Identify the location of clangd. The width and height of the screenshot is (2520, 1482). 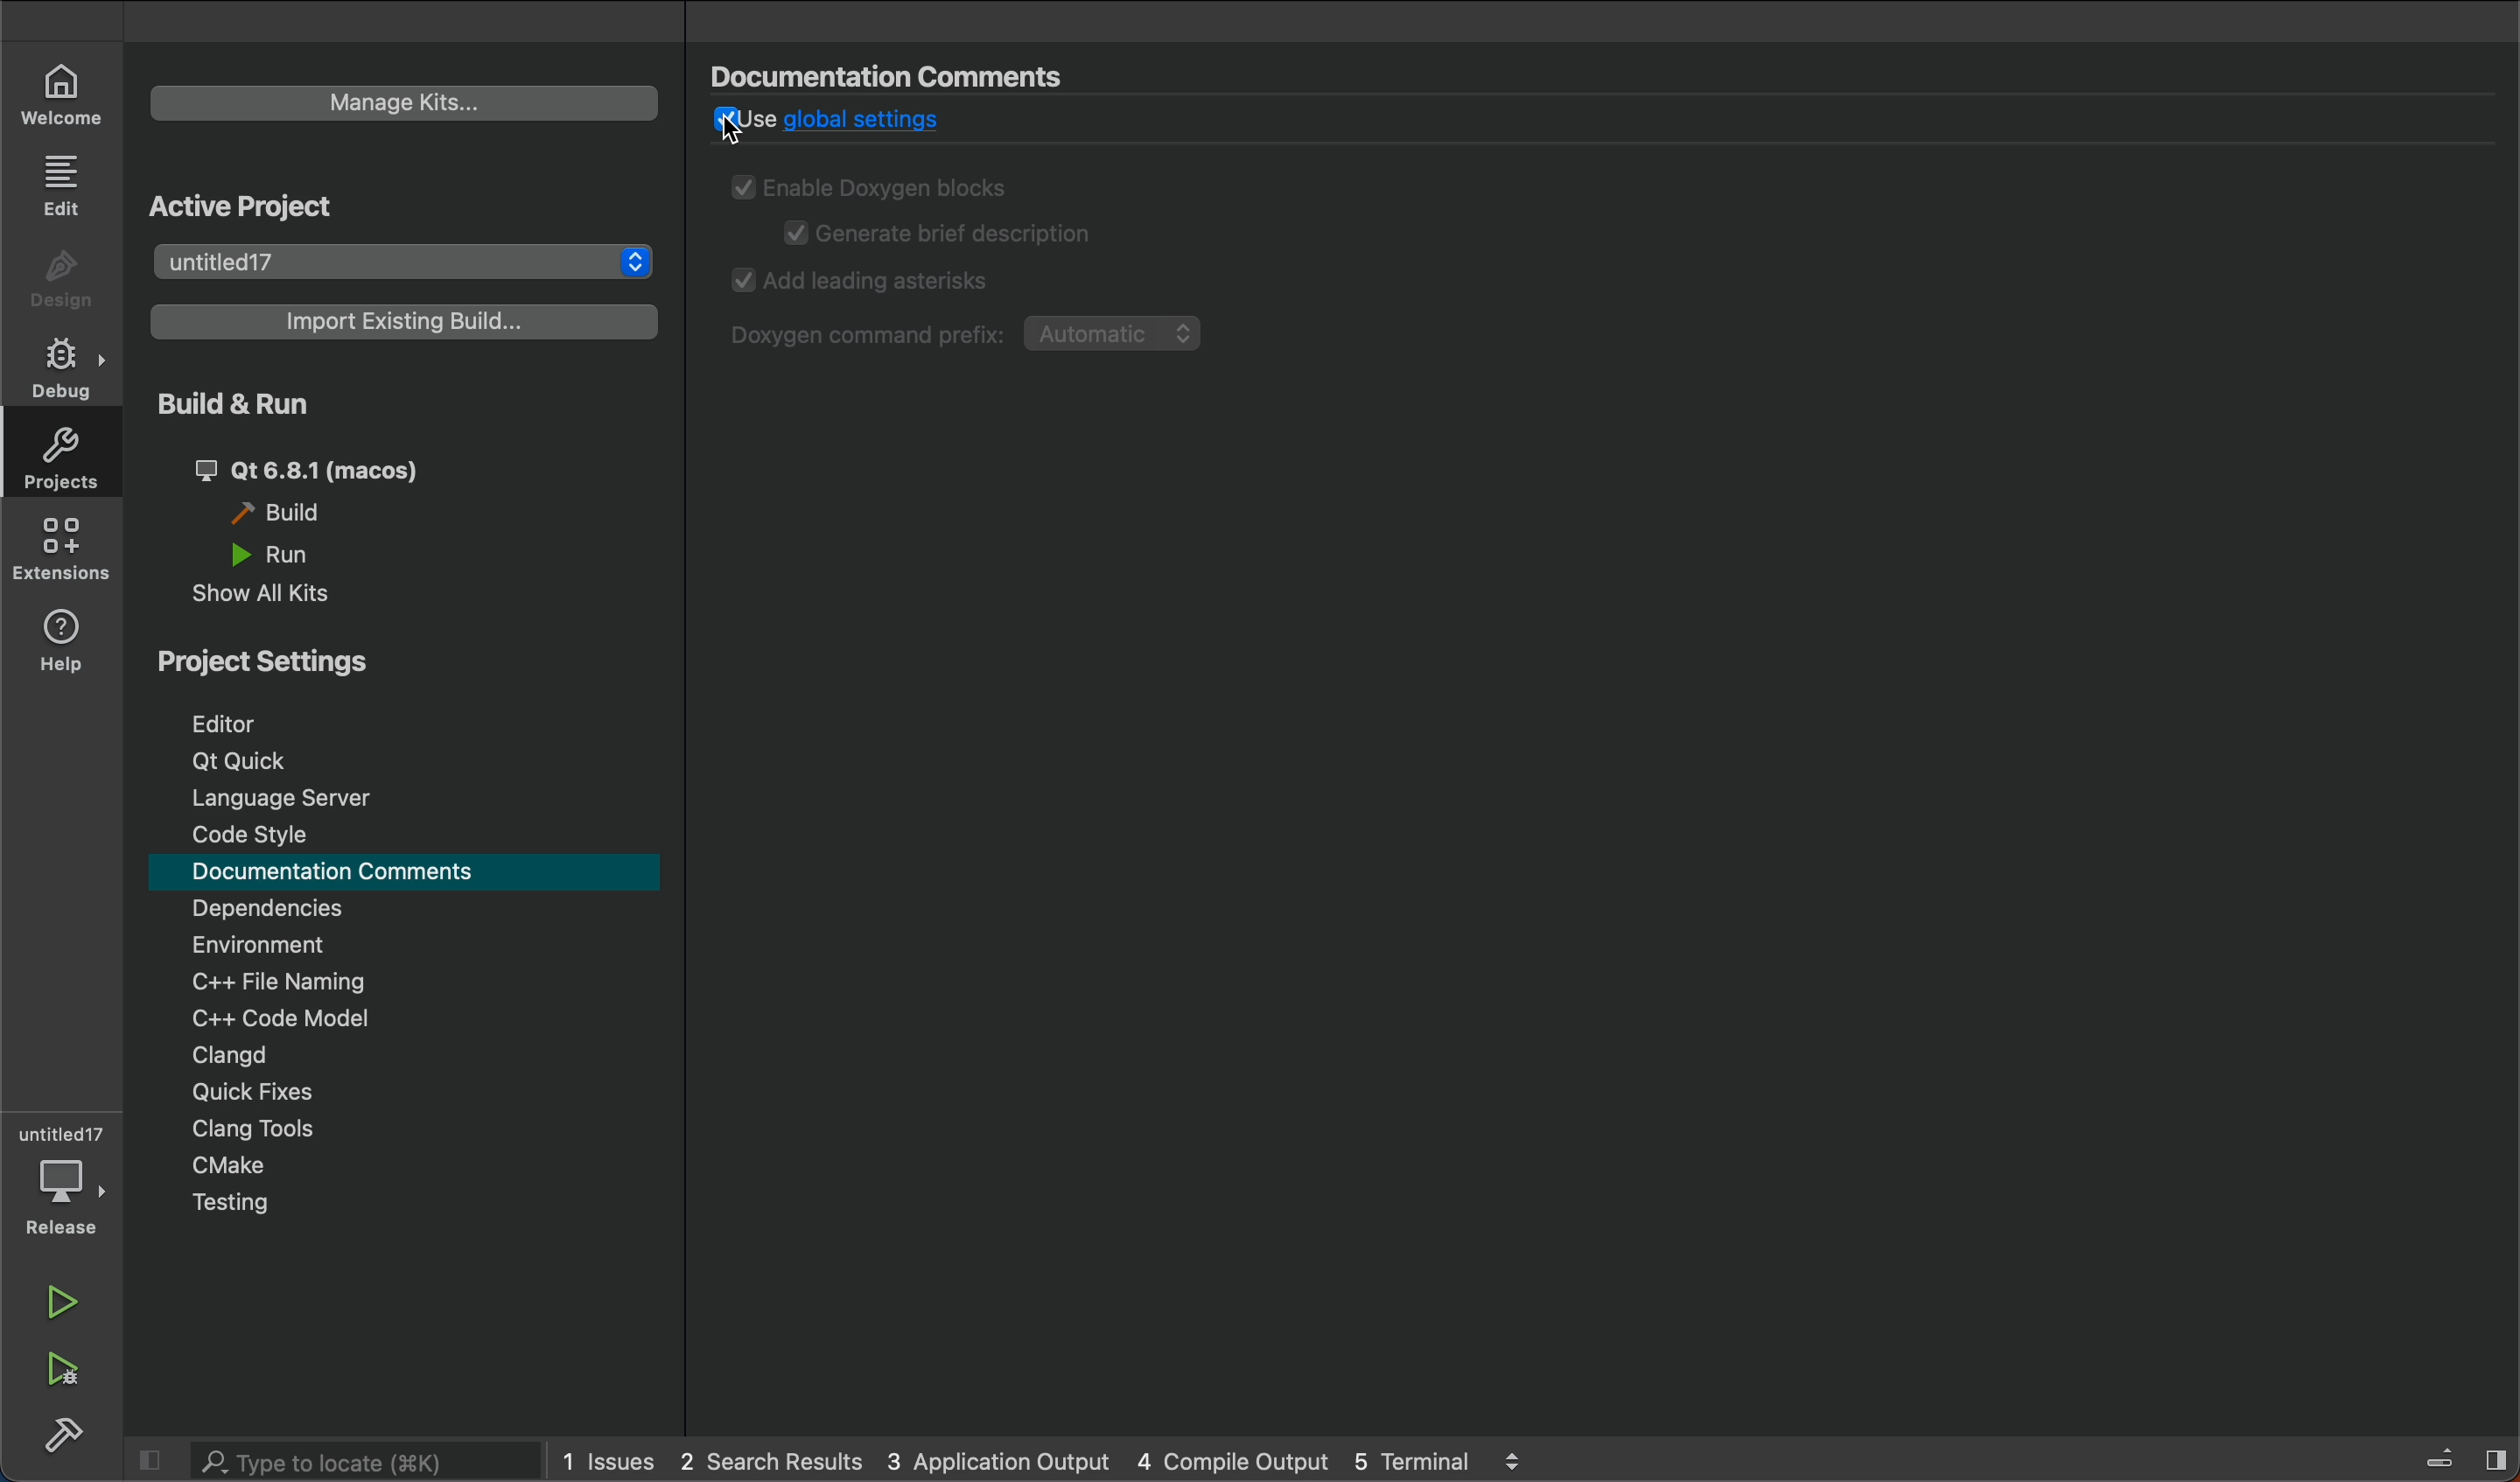
(221, 1056).